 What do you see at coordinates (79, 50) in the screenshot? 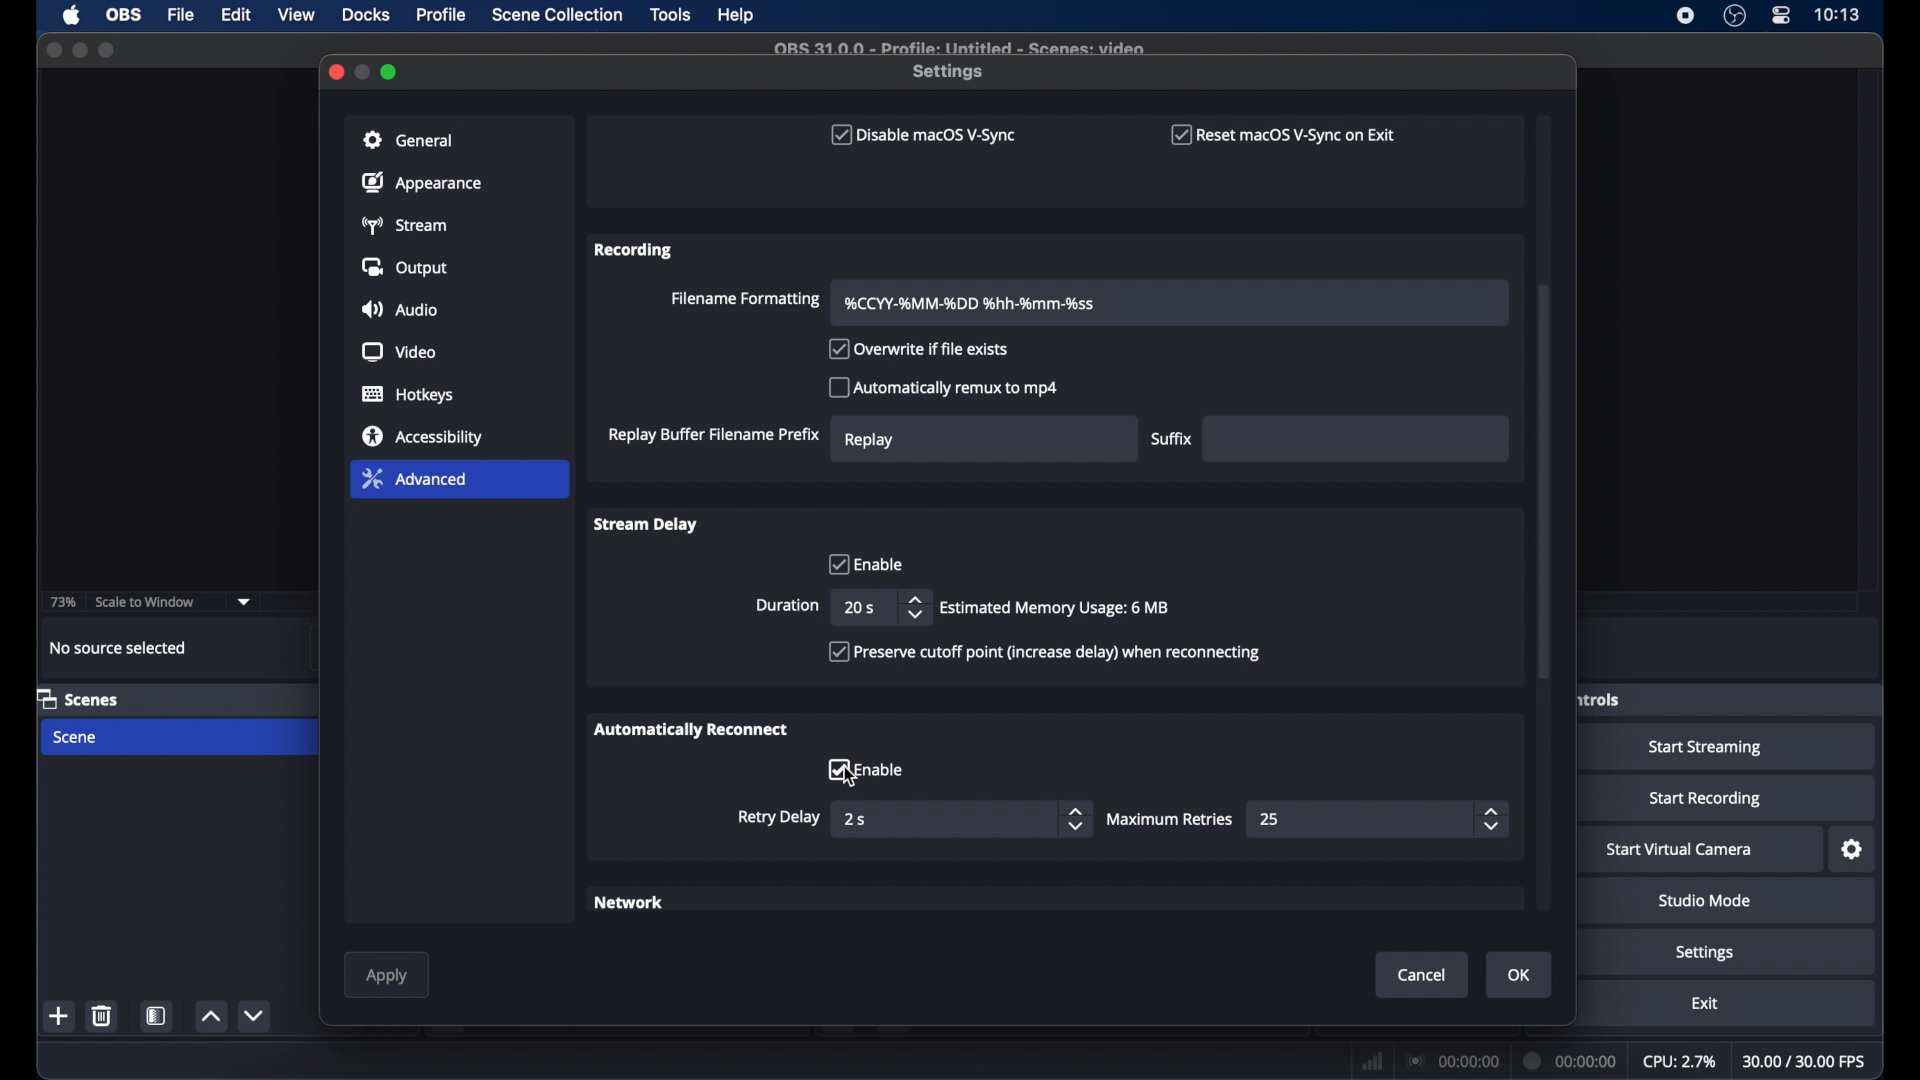
I see `minimize` at bounding box center [79, 50].